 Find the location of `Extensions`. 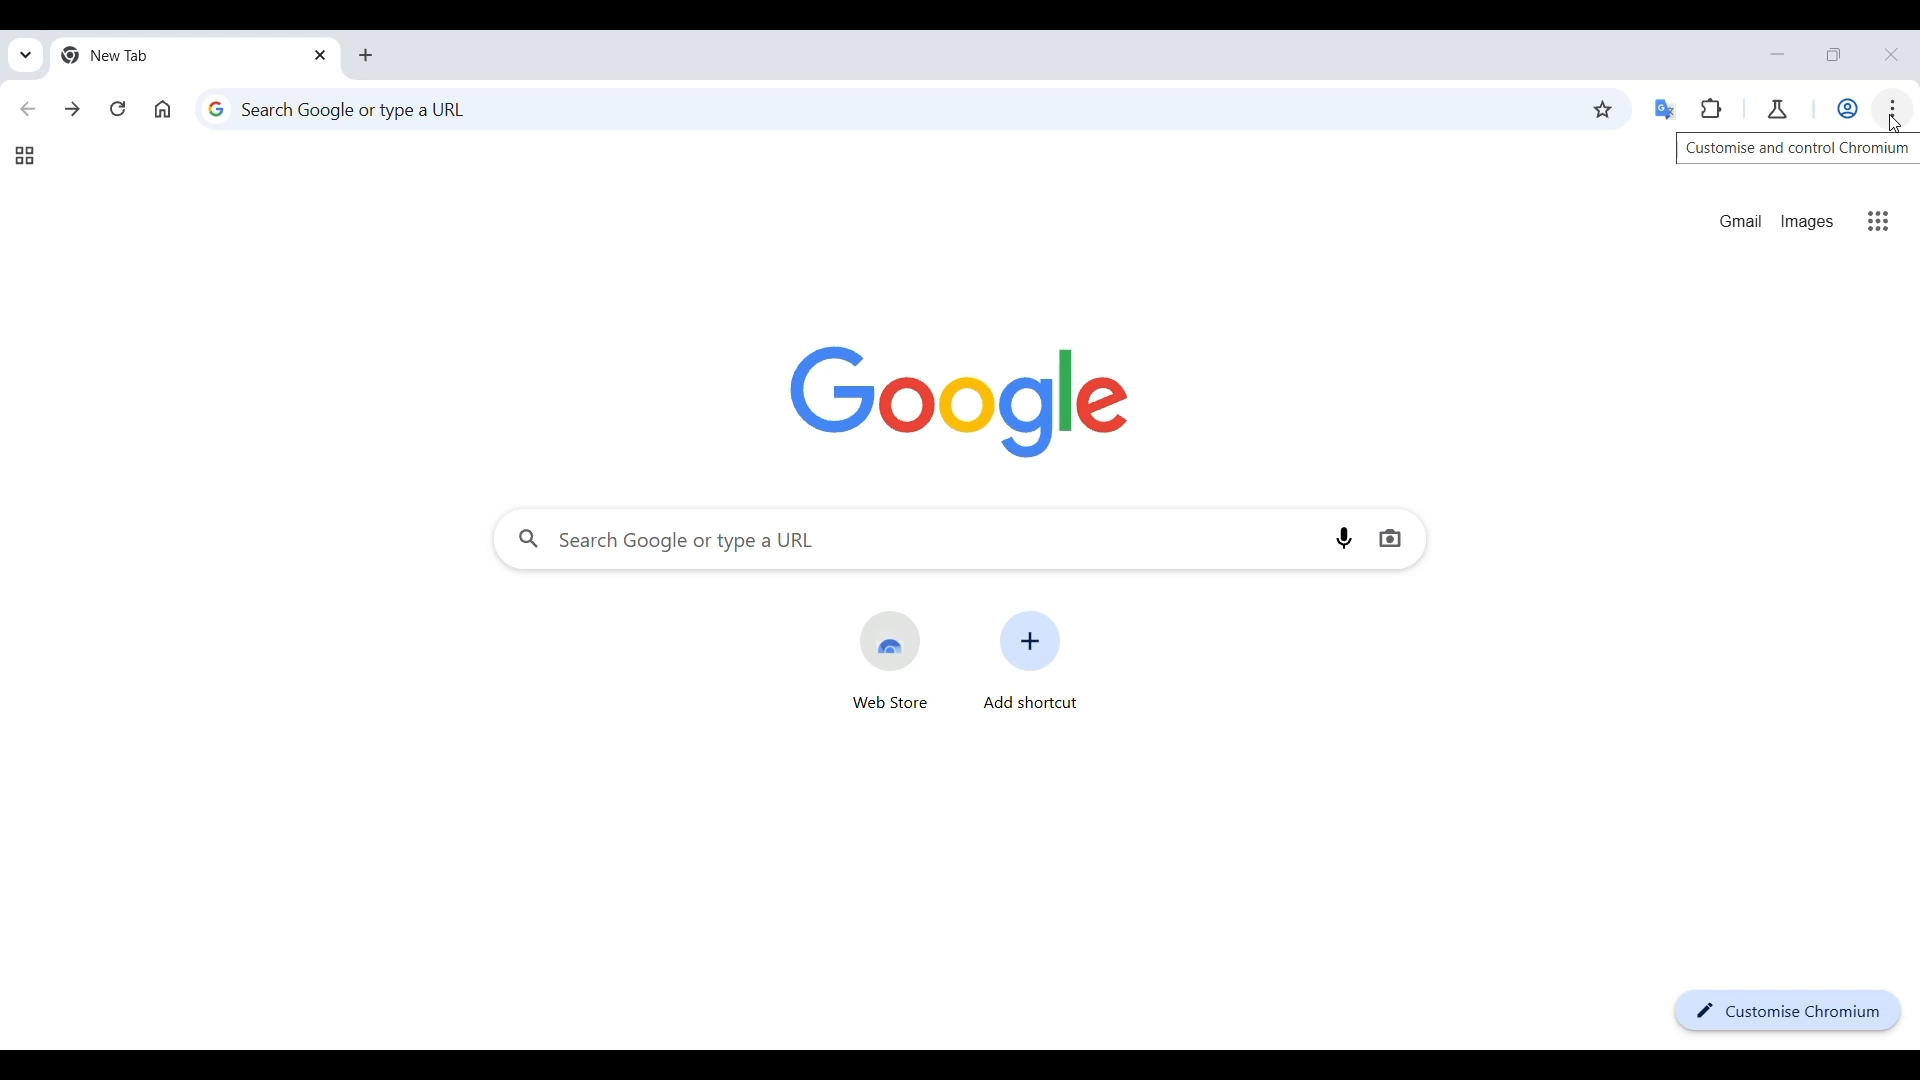

Extensions is located at coordinates (1711, 108).